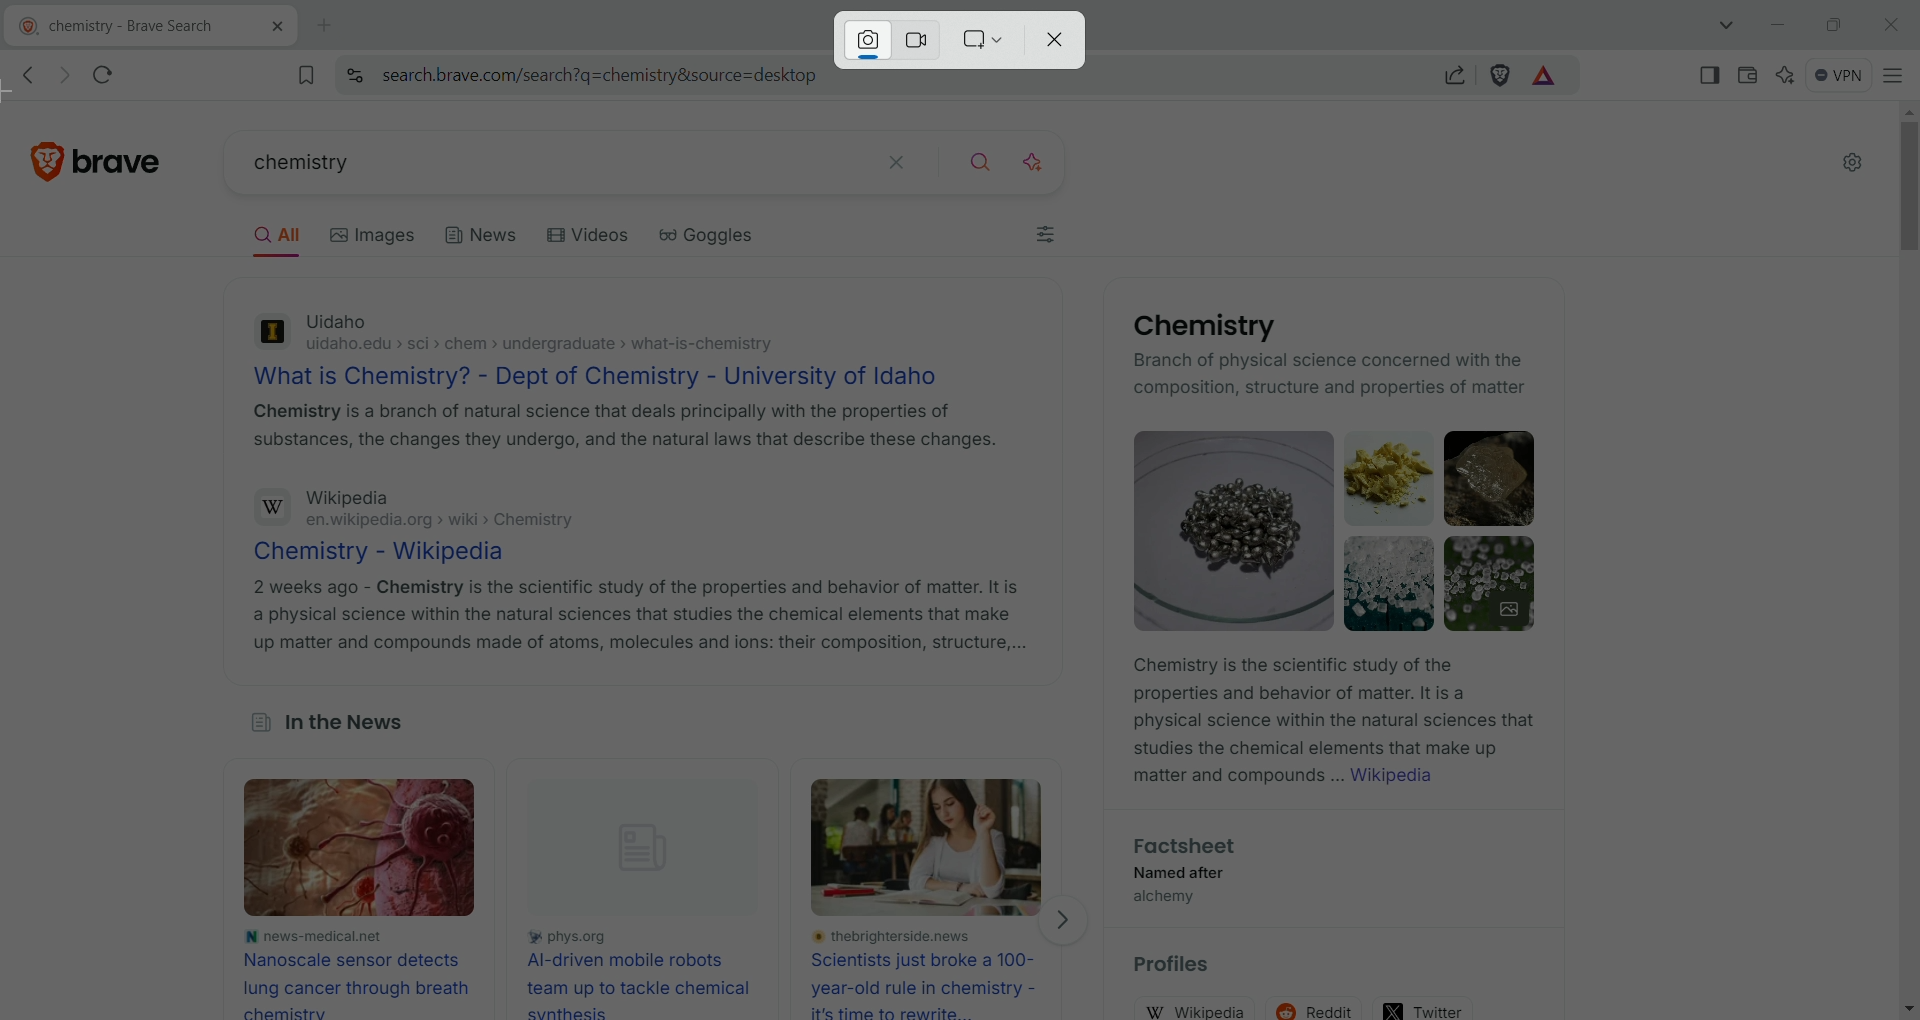  I want to click on customize and control Brave, so click(1894, 74).